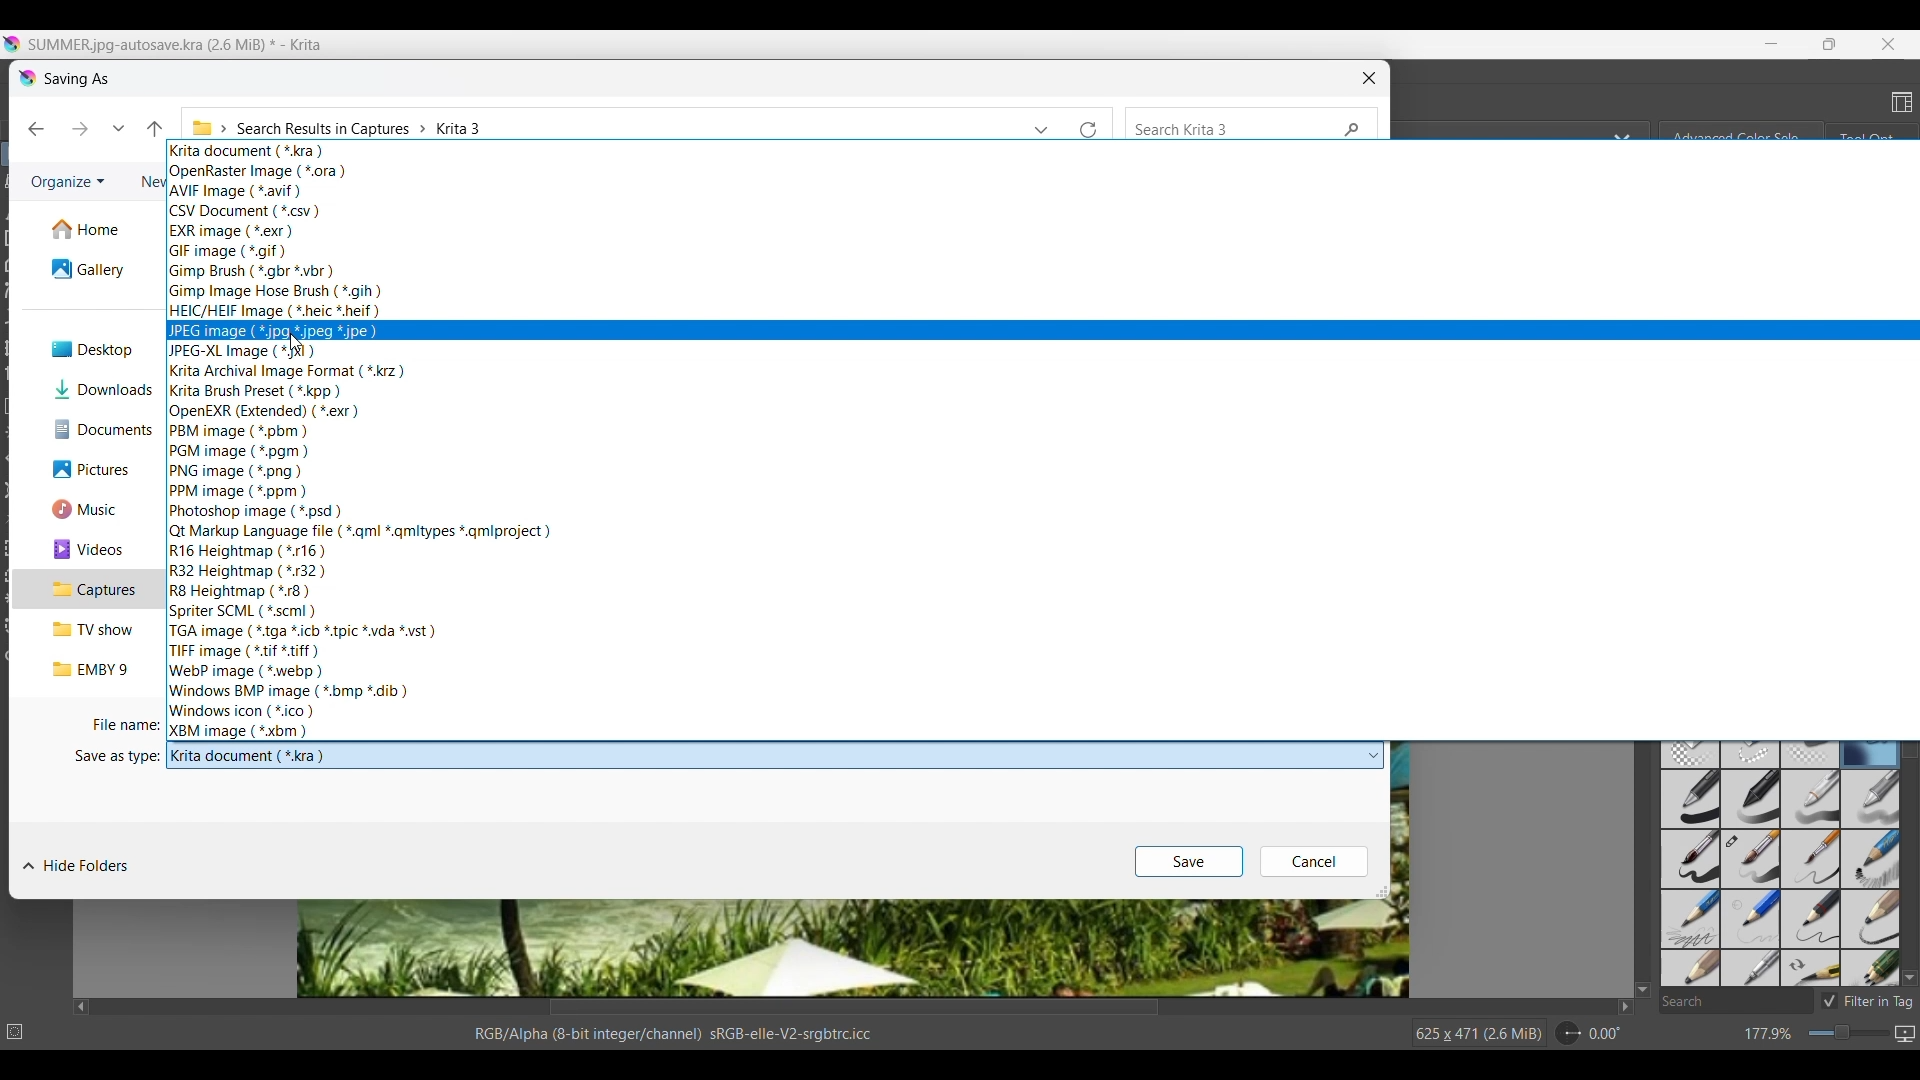 This screenshot has width=1920, height=1080. What do you see at coordinates (82, 509) in the screenshot?
I see `Music folder` at bounding box center [82, 509].